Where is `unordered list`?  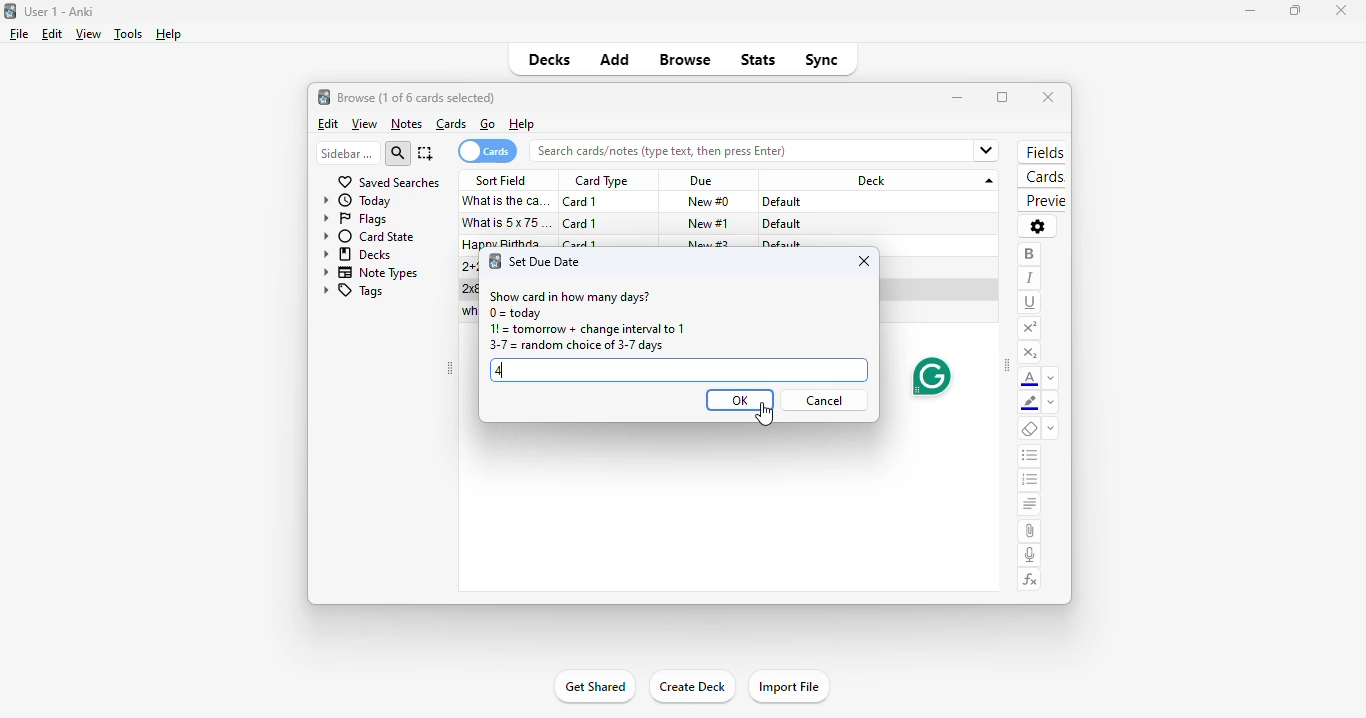 unordered list is located at coordinates (1030, 457).